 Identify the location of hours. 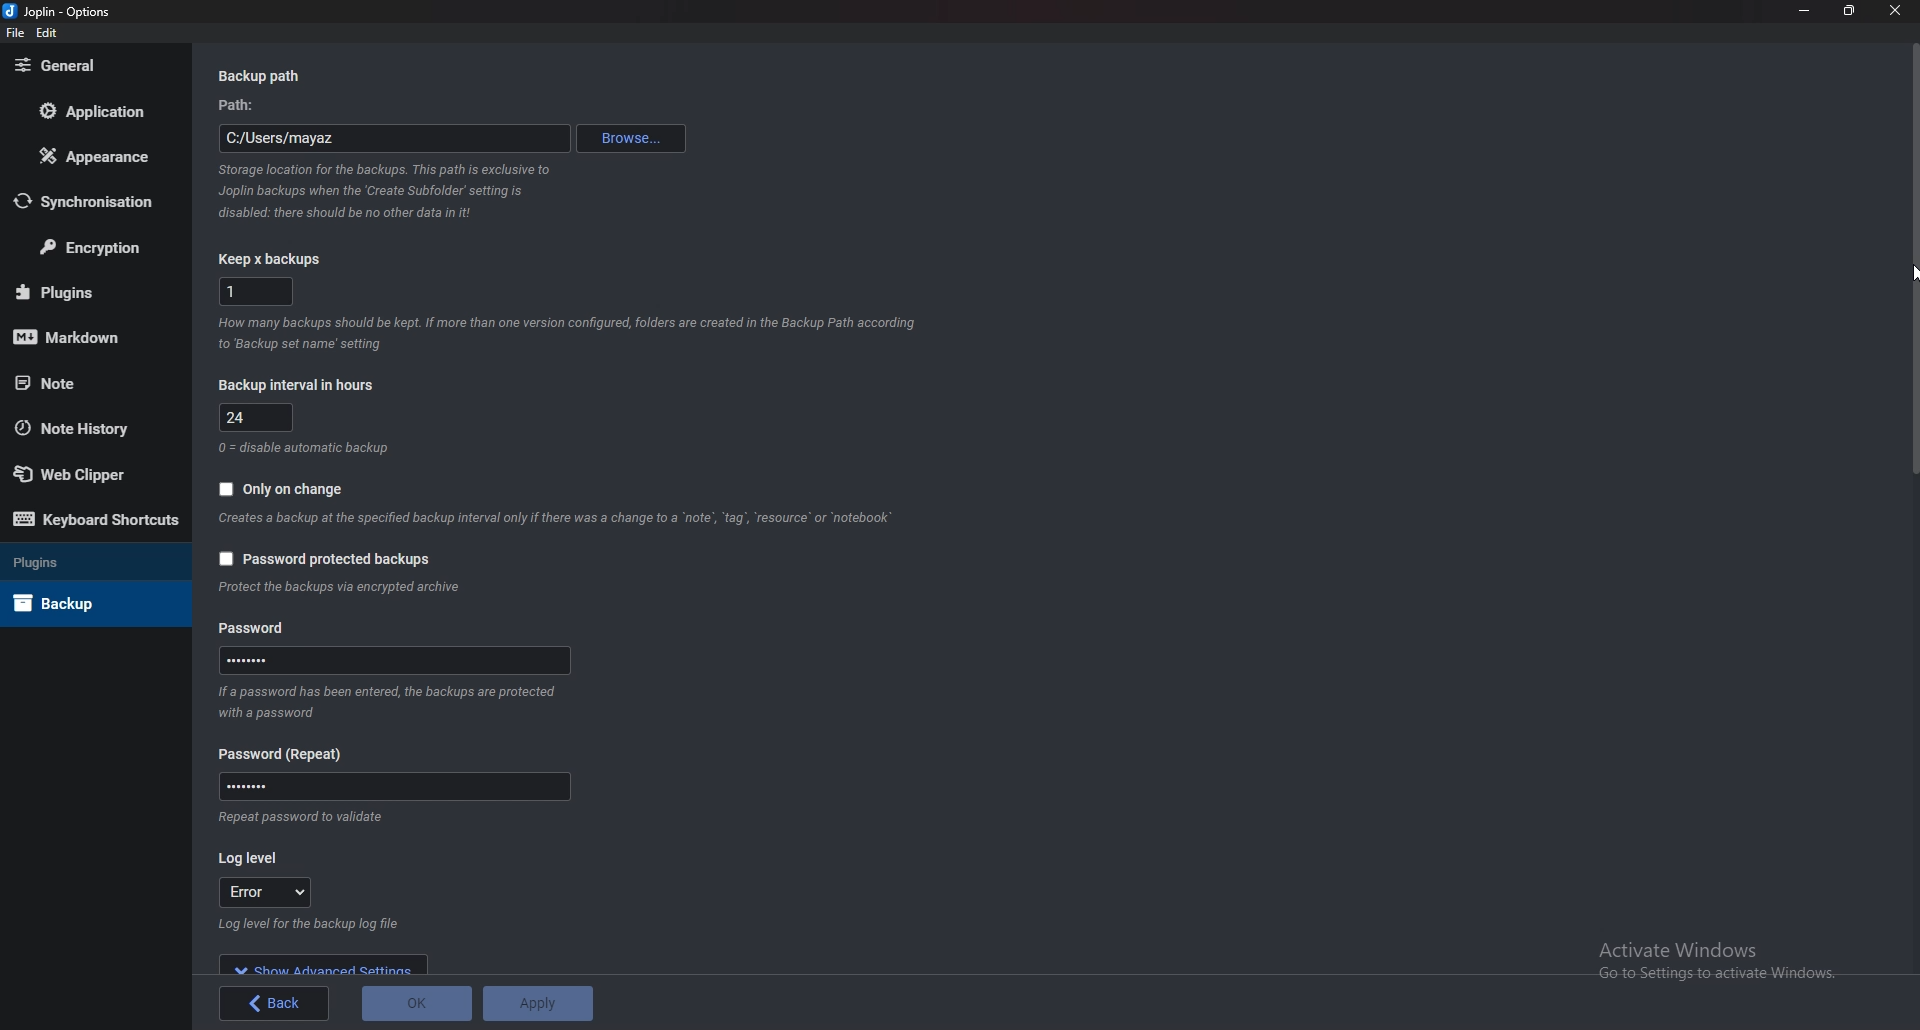
(258, 416).